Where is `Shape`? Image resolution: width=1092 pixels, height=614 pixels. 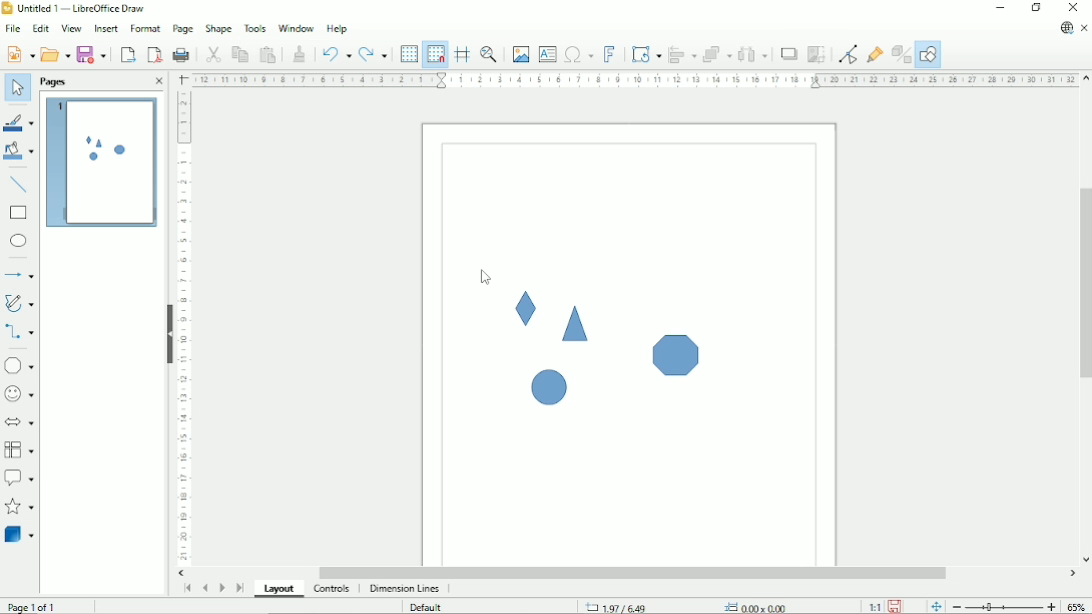
Shape is located at coordinates (547, 386).